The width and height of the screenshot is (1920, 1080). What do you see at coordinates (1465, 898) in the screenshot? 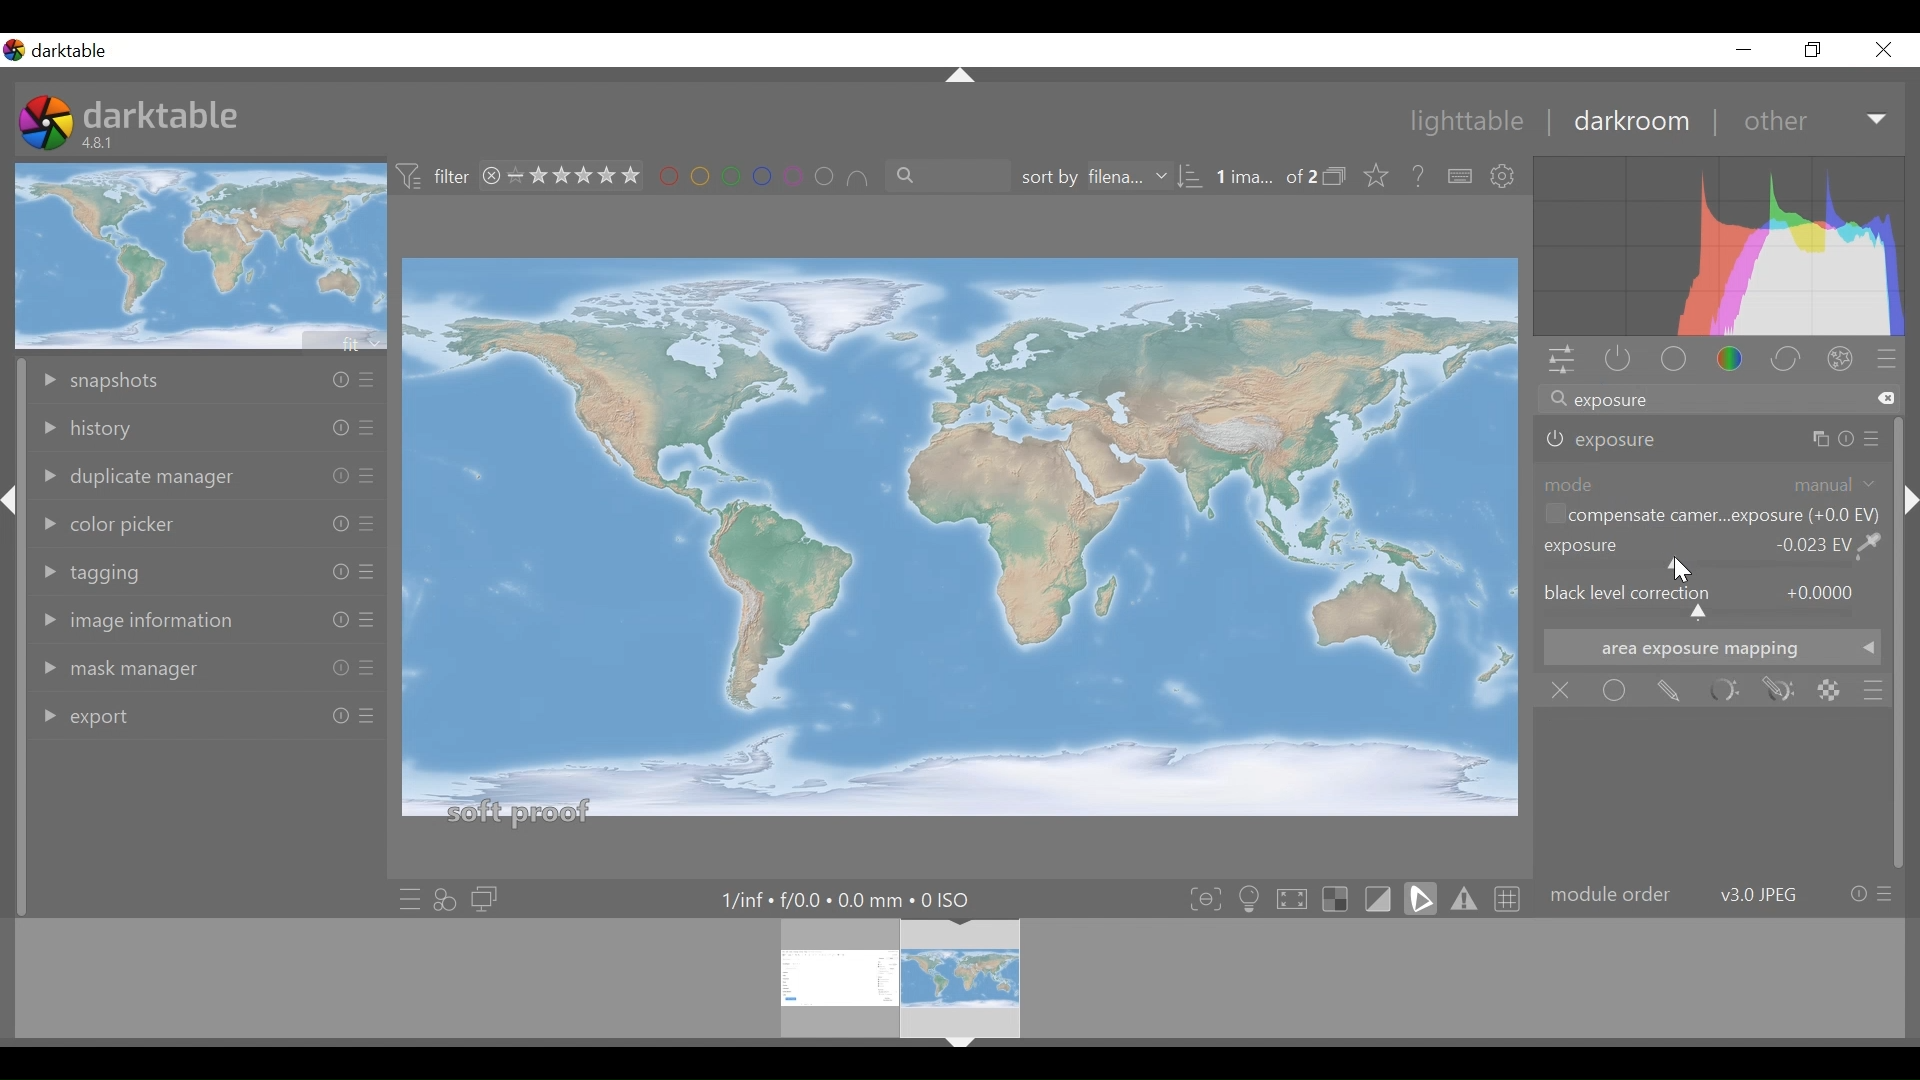
I see `toggle gamut checking` at bounding box center [1465, 898].